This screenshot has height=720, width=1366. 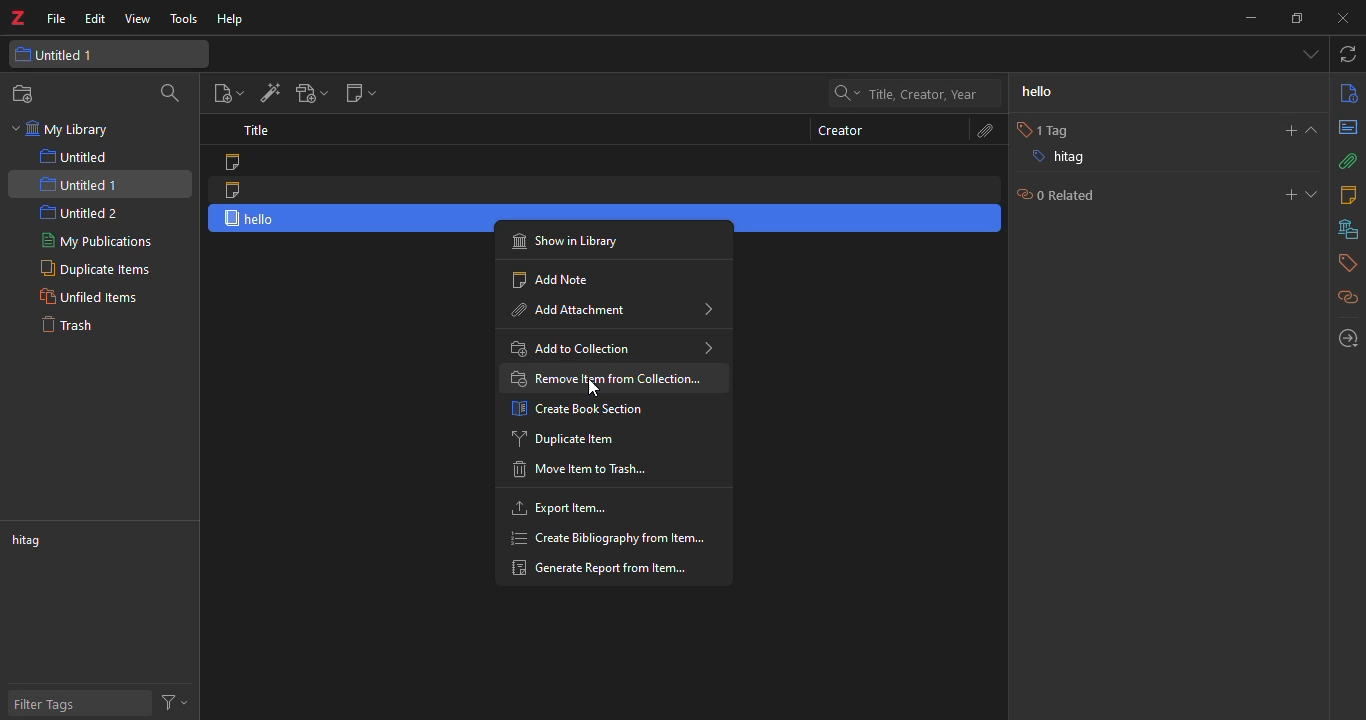 What do you see at coordinates (54, 21) in the screenshot?
I see `file` at bounding box center [54, 21].